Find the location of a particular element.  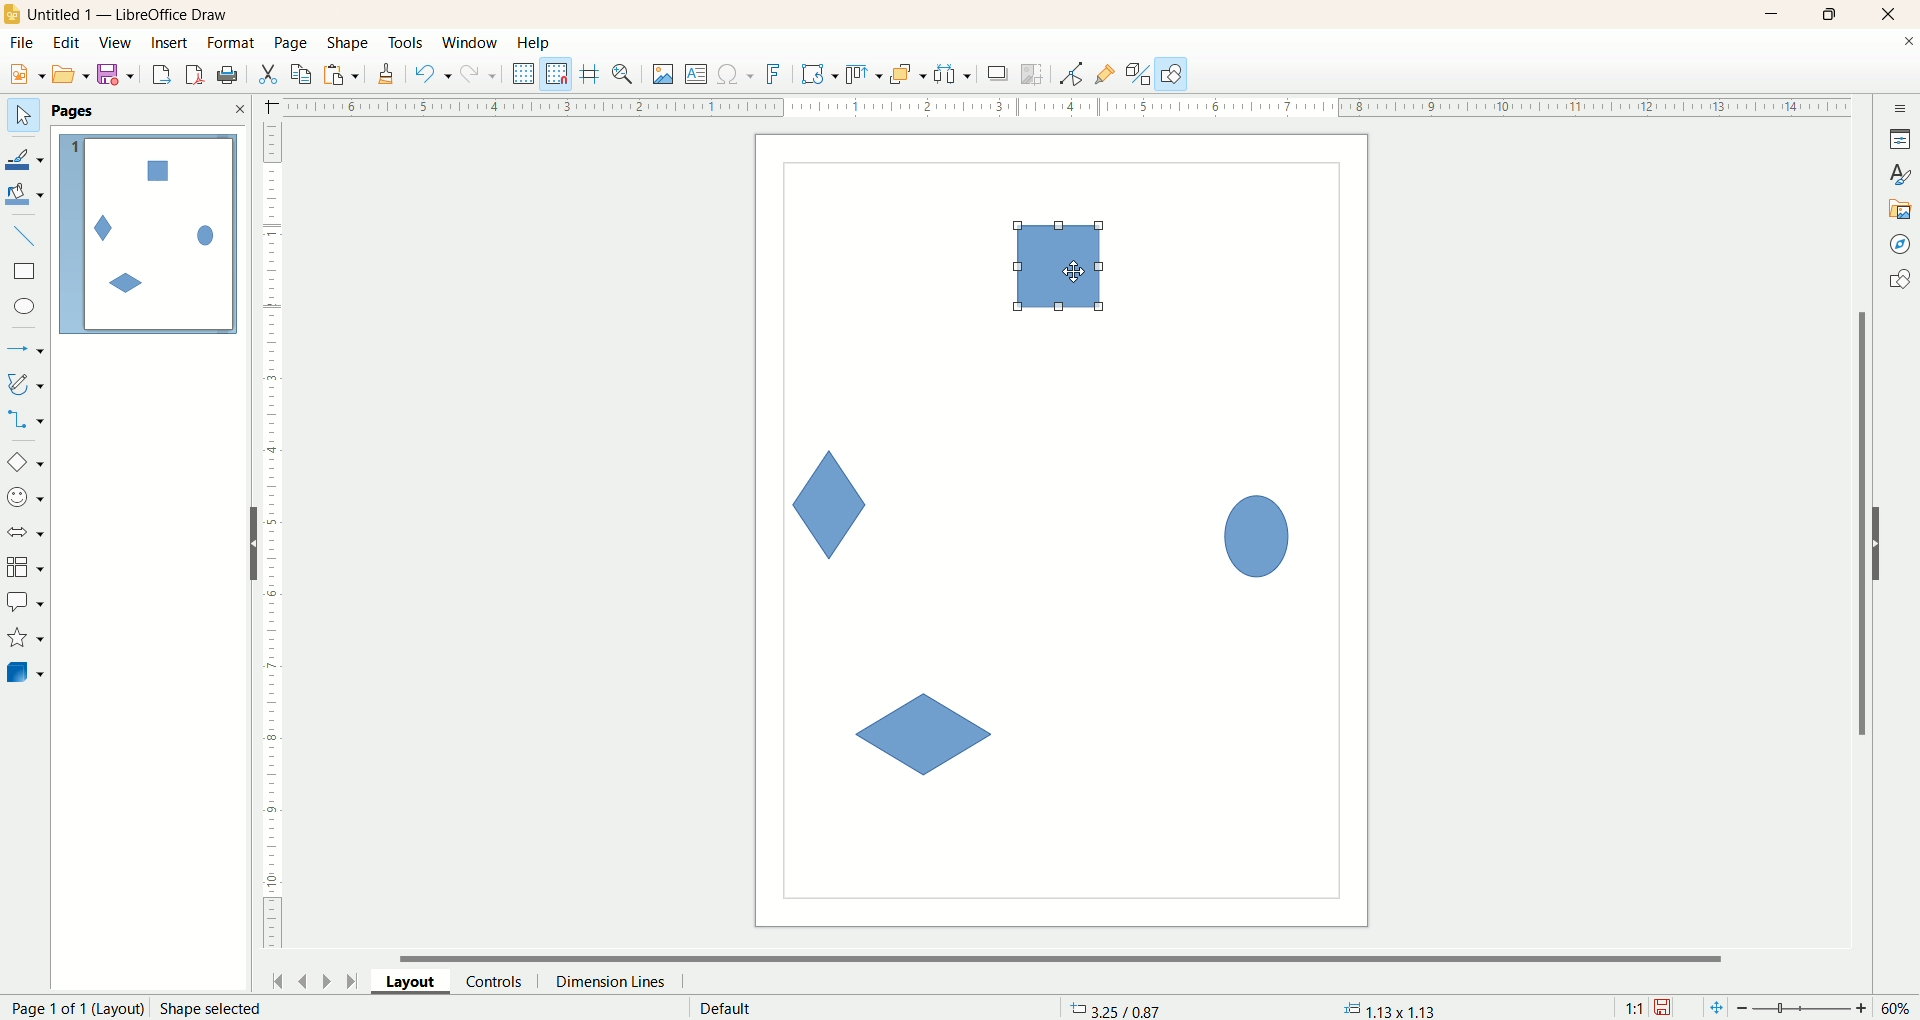

format is located at coordinates (233, 44).